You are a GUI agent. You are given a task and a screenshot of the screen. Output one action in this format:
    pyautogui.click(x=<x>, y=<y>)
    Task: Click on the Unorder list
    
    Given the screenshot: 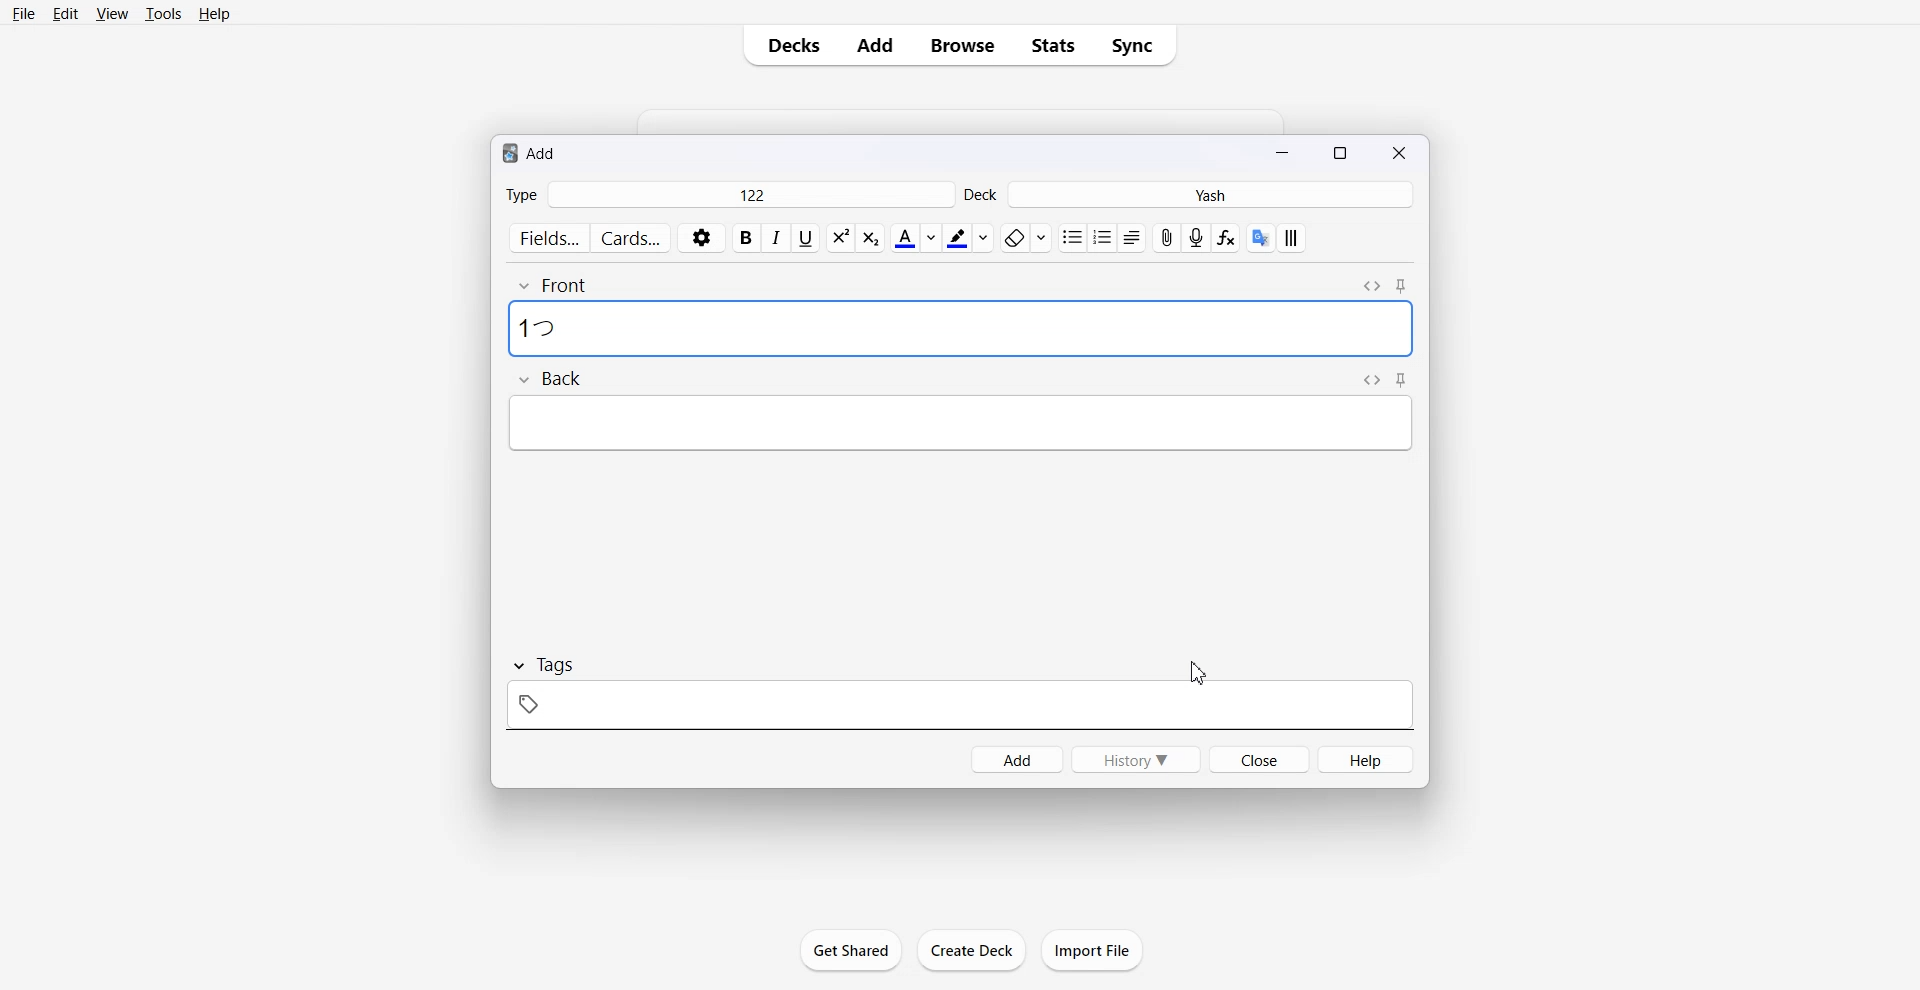 What is the action you would take?
    pyautogui.click(x=1071, y=238)
    